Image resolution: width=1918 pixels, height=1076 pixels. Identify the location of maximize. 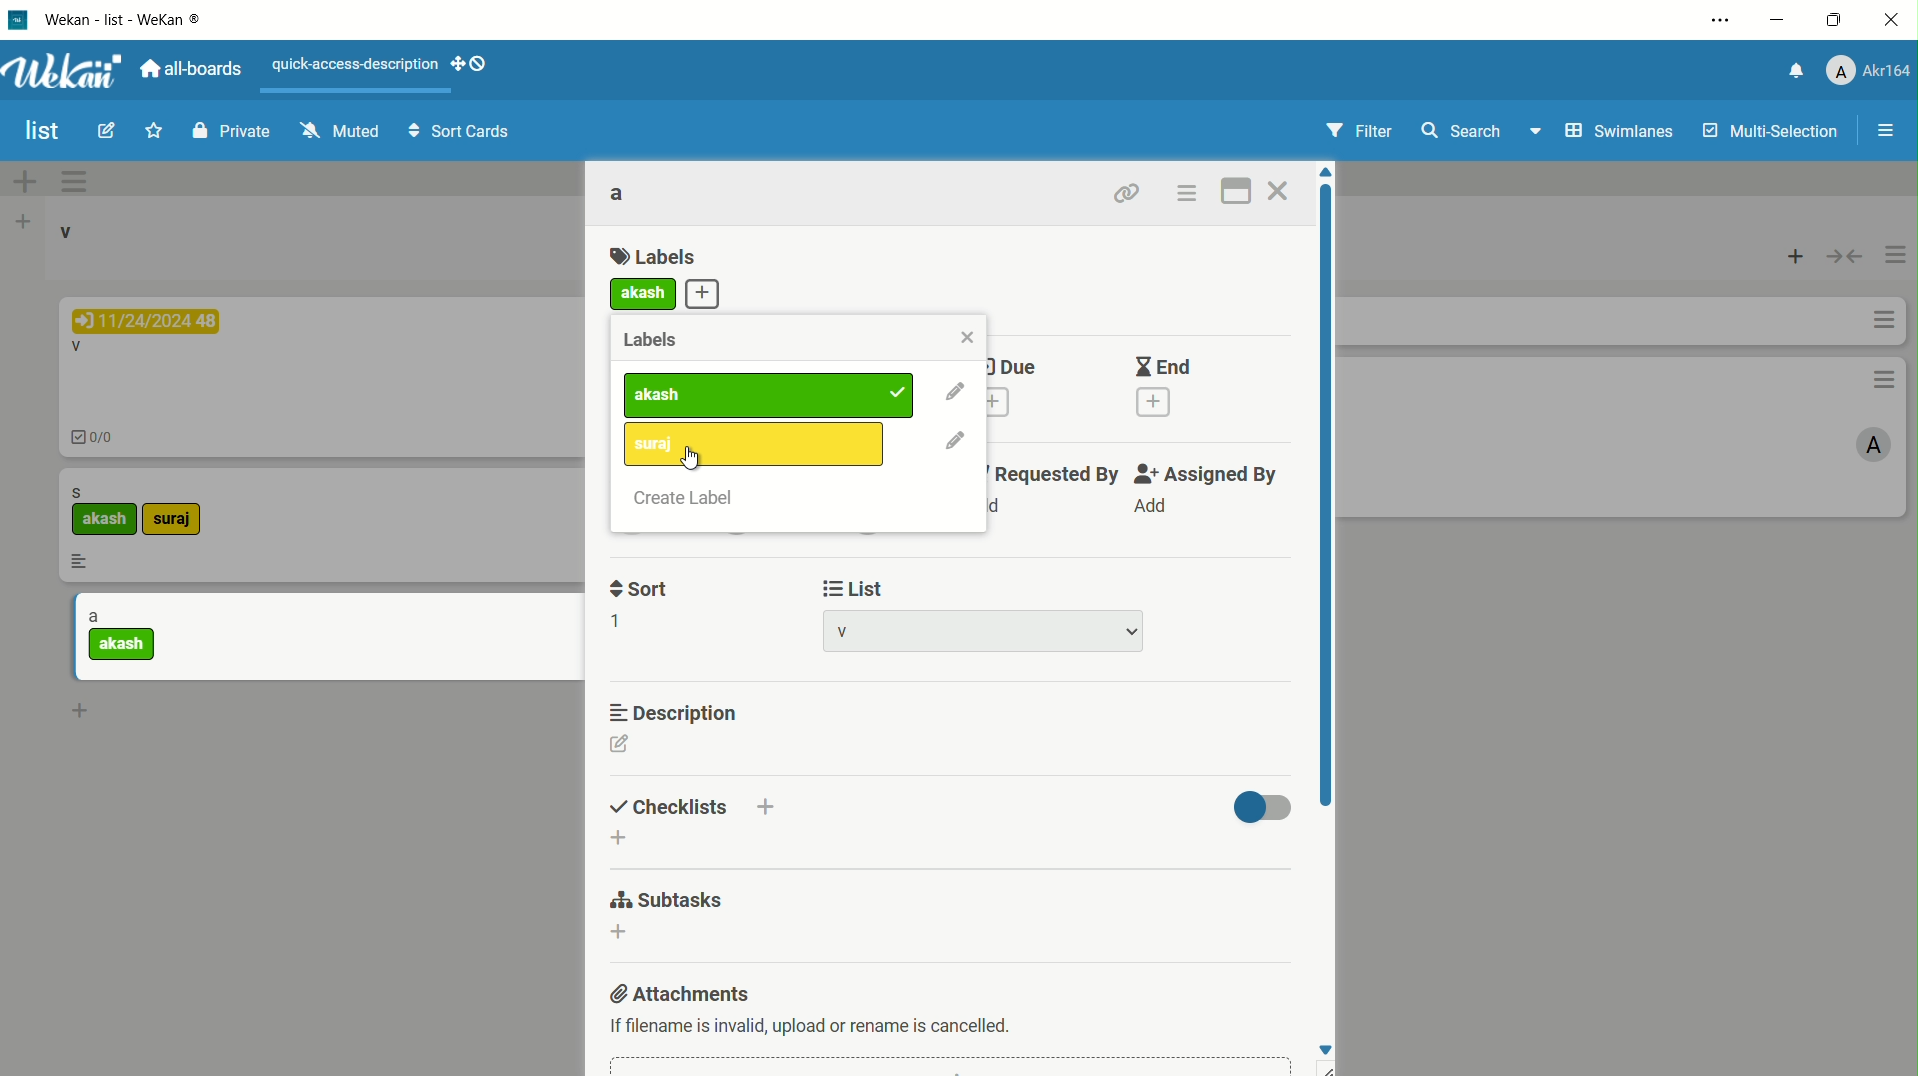
(1837, 24).